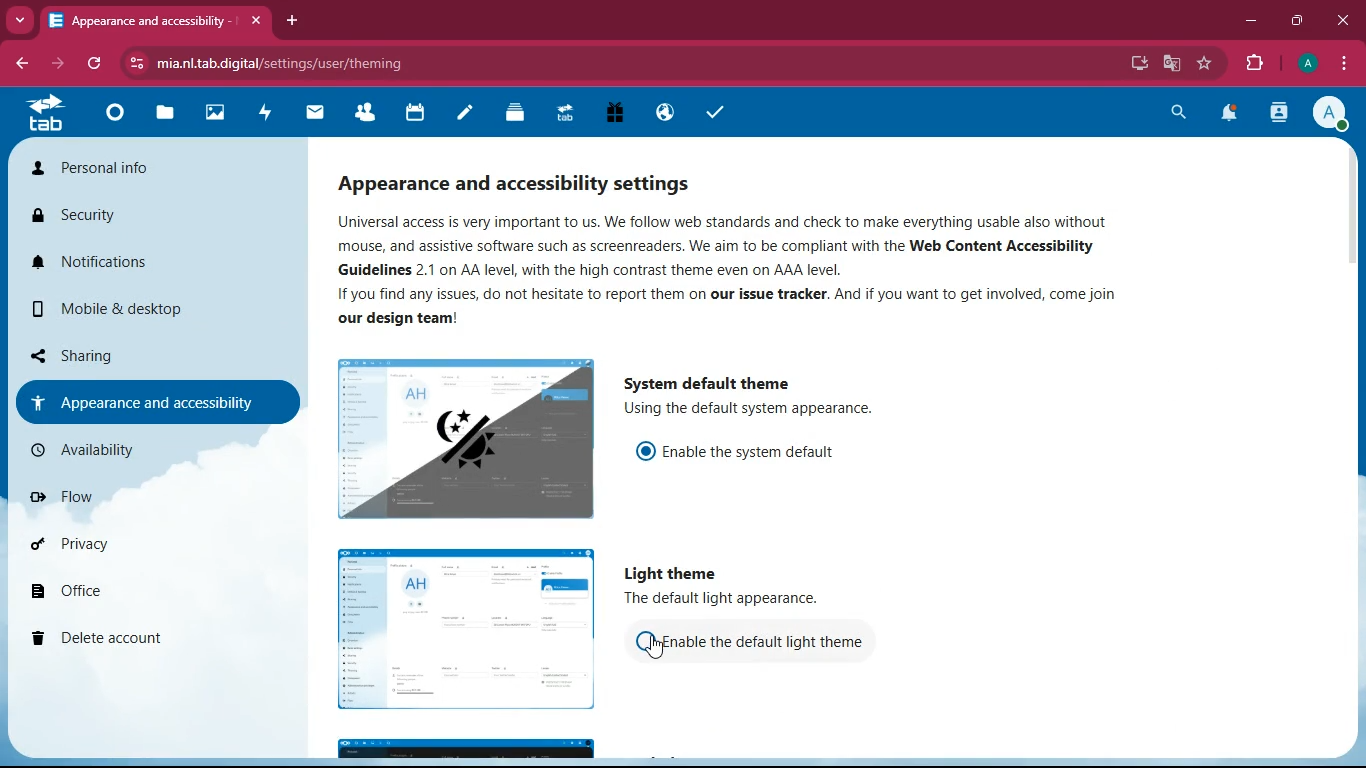 This screenshot has height=768, width=1366. Describe the element at coordinates (757, 410) in the screenshot. I see `description` at that location.